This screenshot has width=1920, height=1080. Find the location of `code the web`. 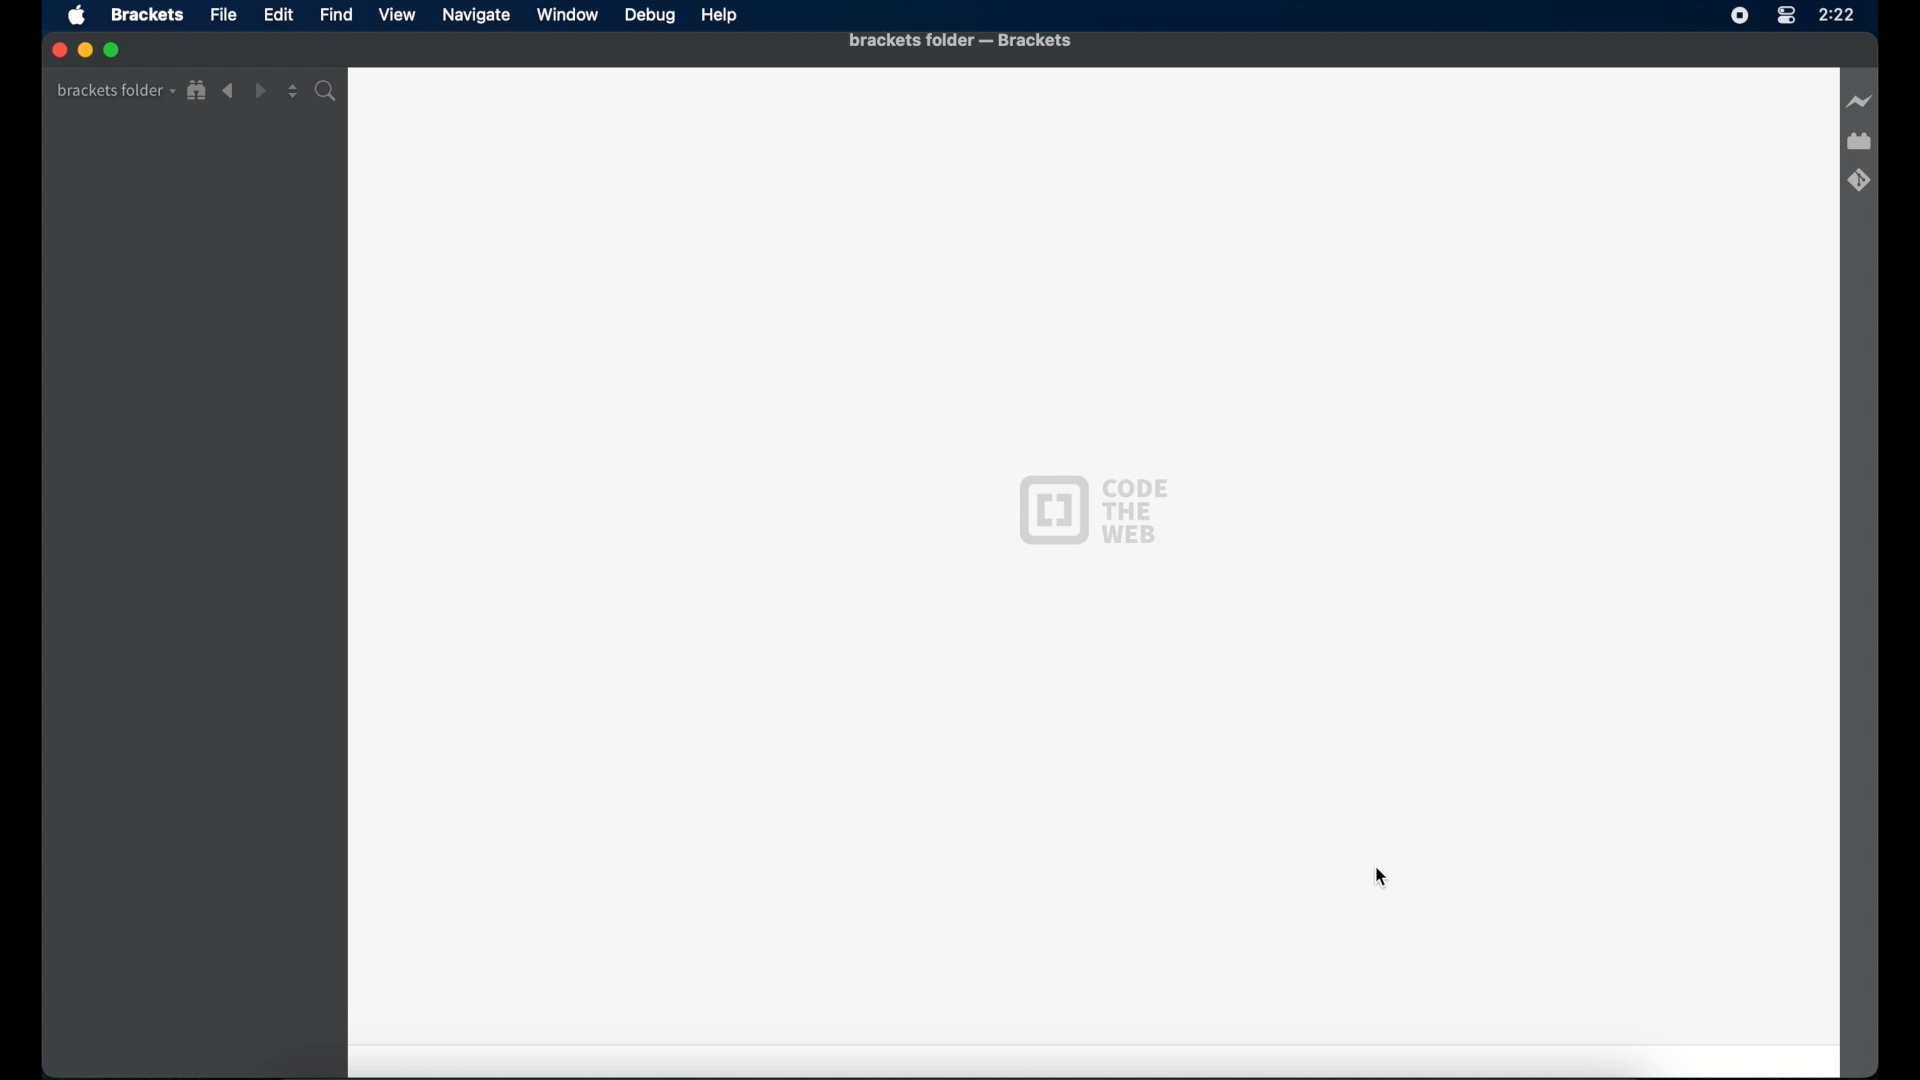

code the web is located at coordinates (1092, 510).